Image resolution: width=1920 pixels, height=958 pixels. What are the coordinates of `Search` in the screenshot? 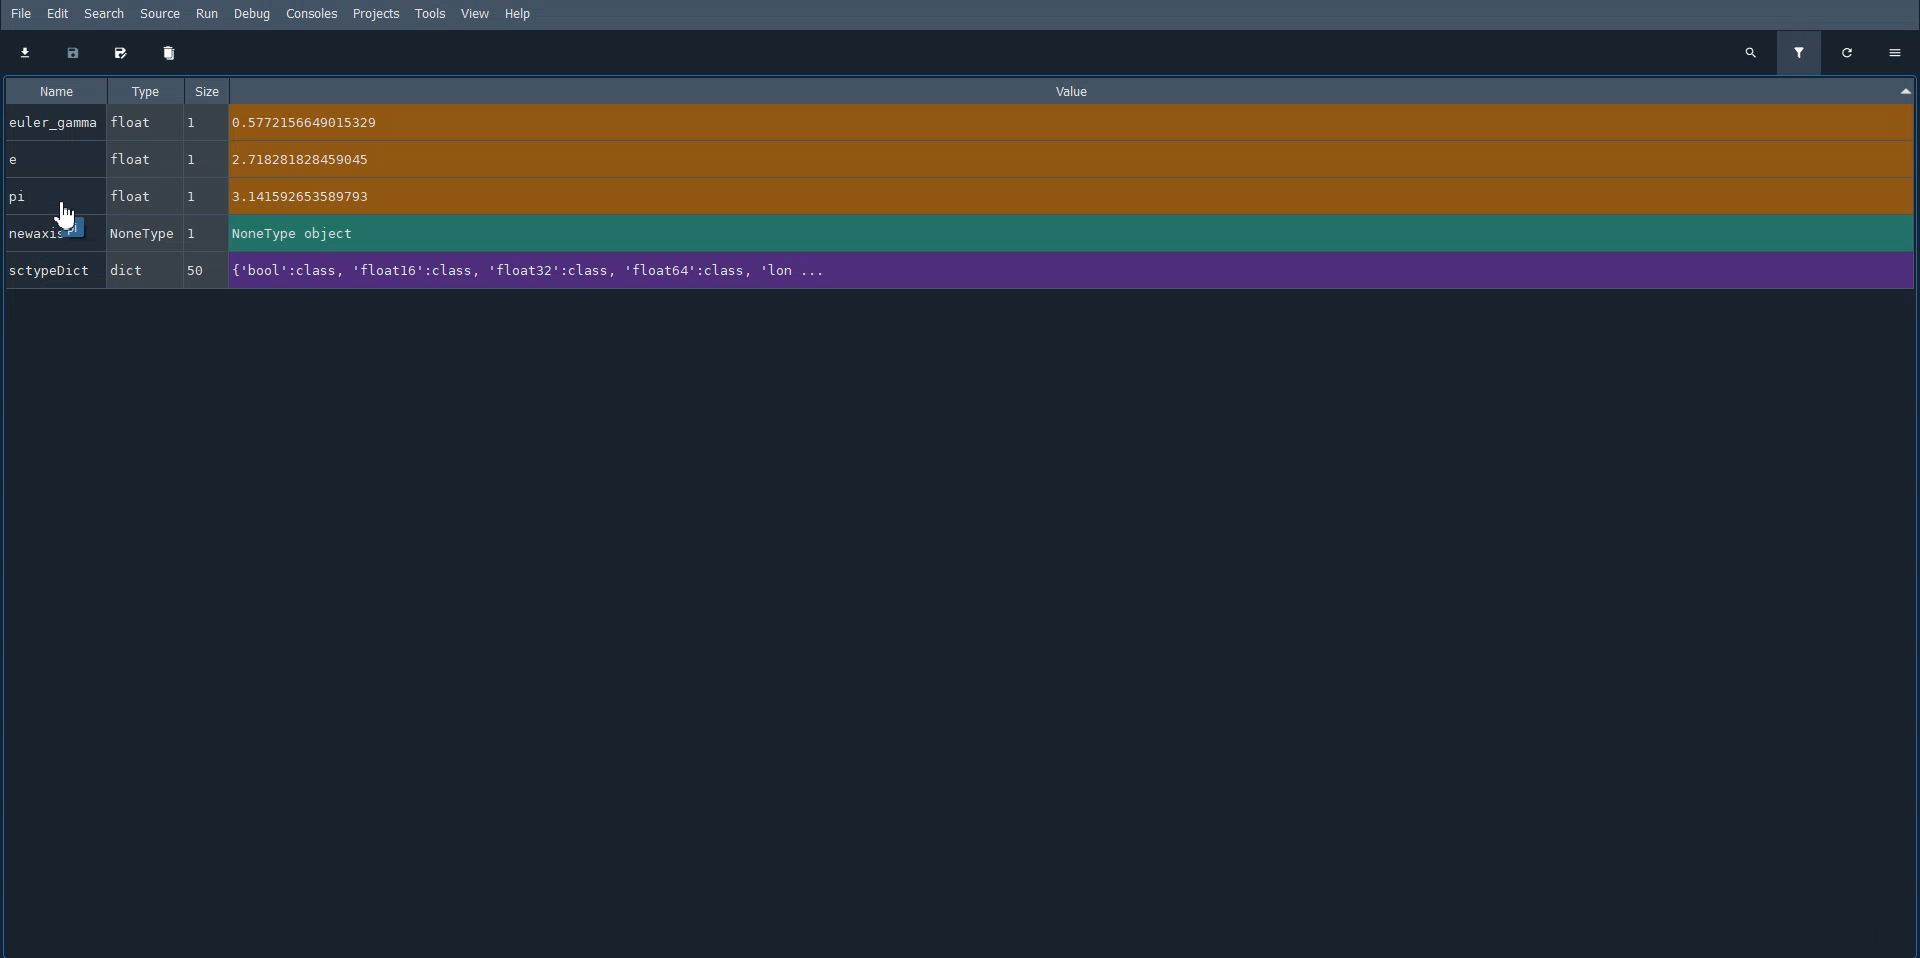 It's located at (105, 13).